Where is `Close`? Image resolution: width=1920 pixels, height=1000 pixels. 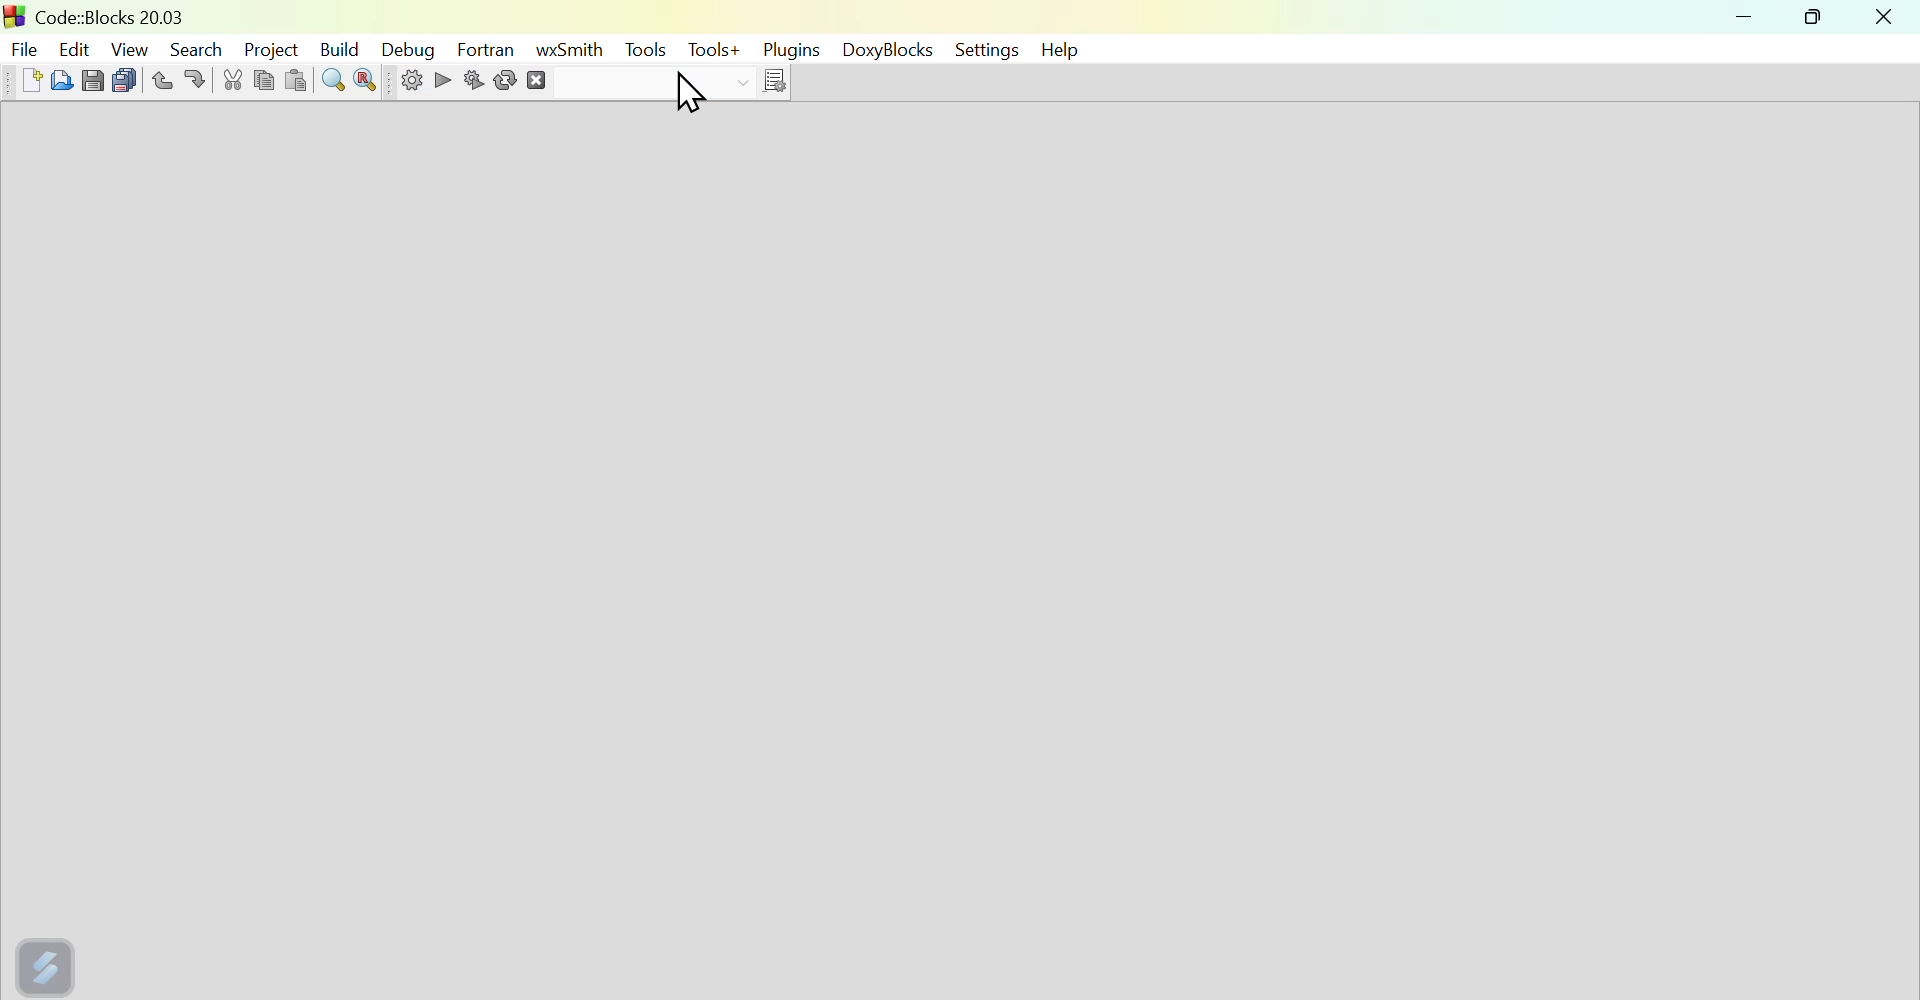
Close is located at coordinates (1885, 18).